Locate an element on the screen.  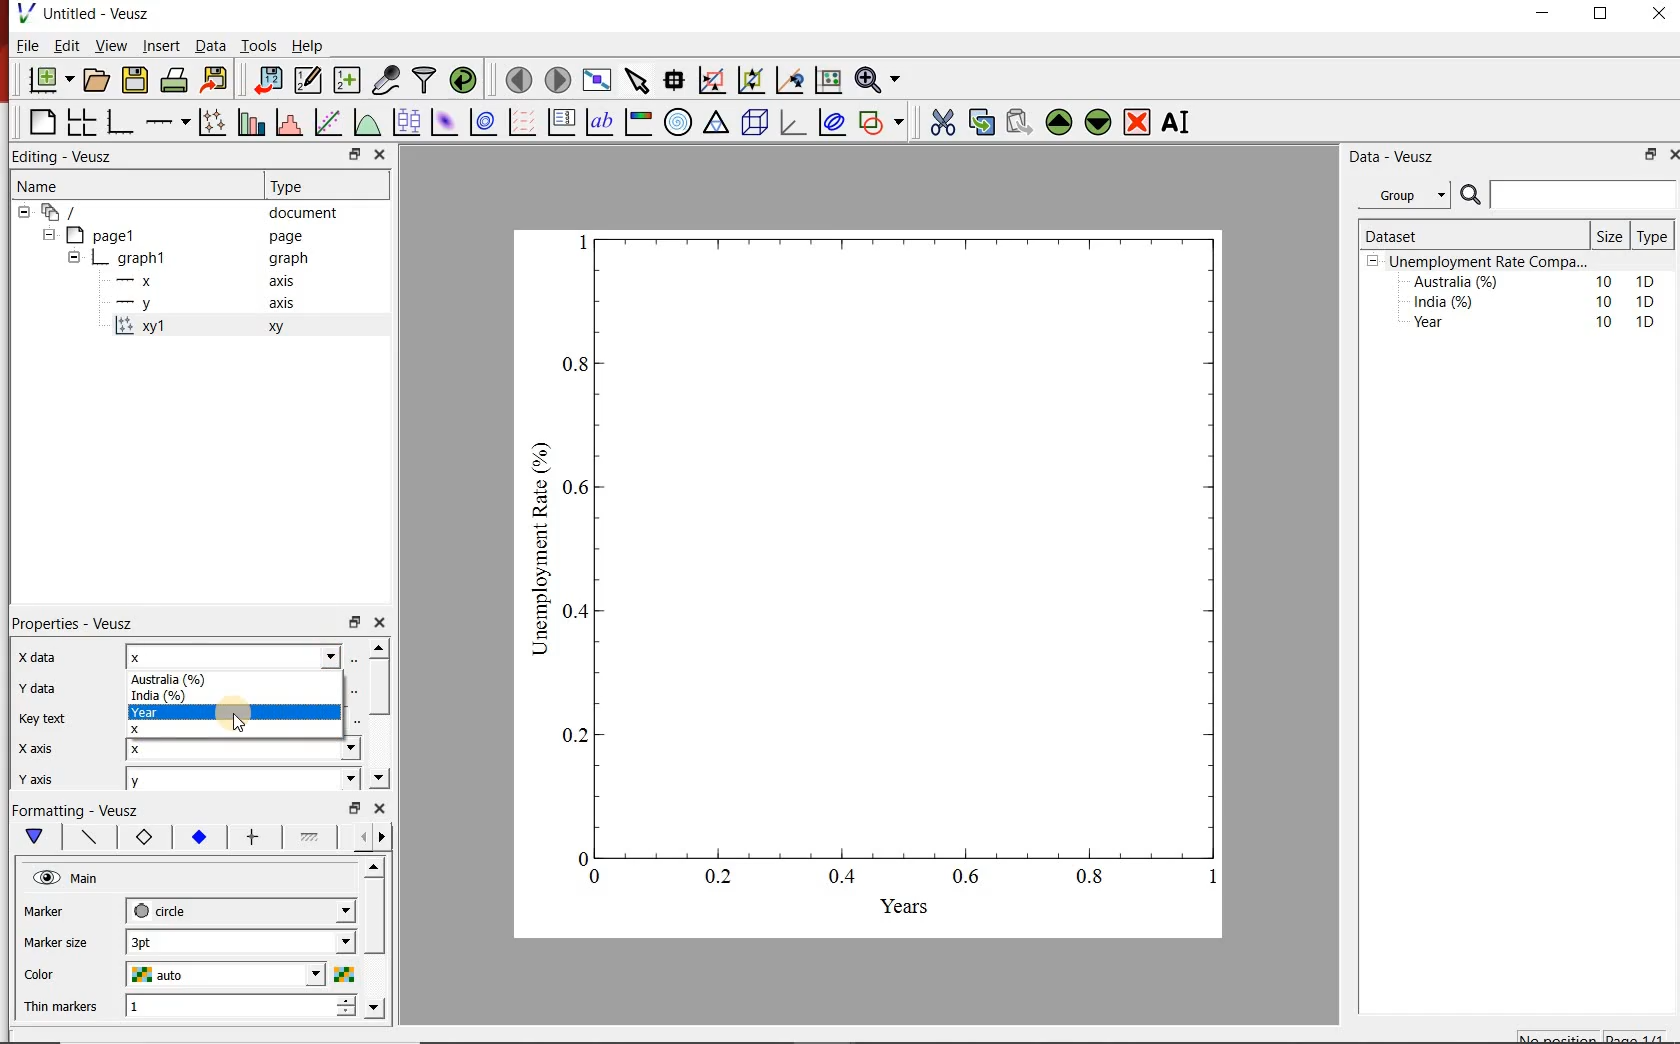
cut the widgets is located at coordinates (943, 122).